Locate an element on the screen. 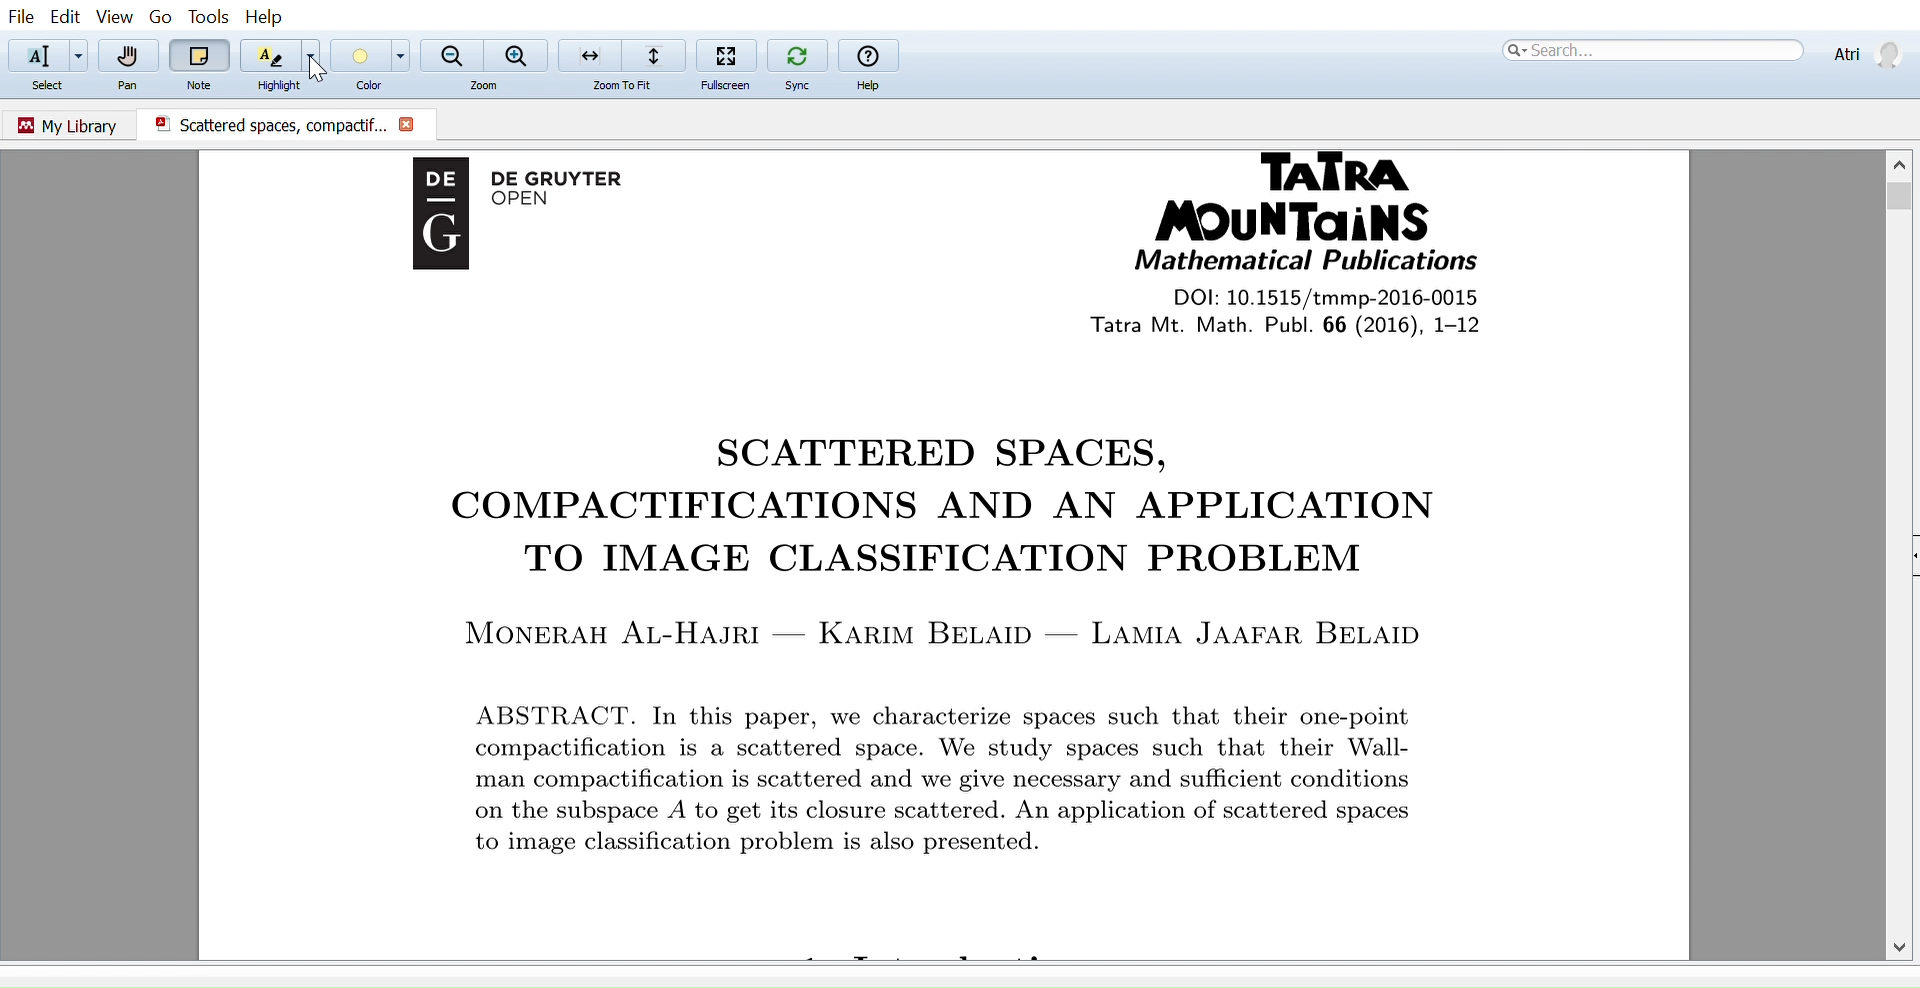  to image classificaition problem is also presented is located at coordinates (753, 843).